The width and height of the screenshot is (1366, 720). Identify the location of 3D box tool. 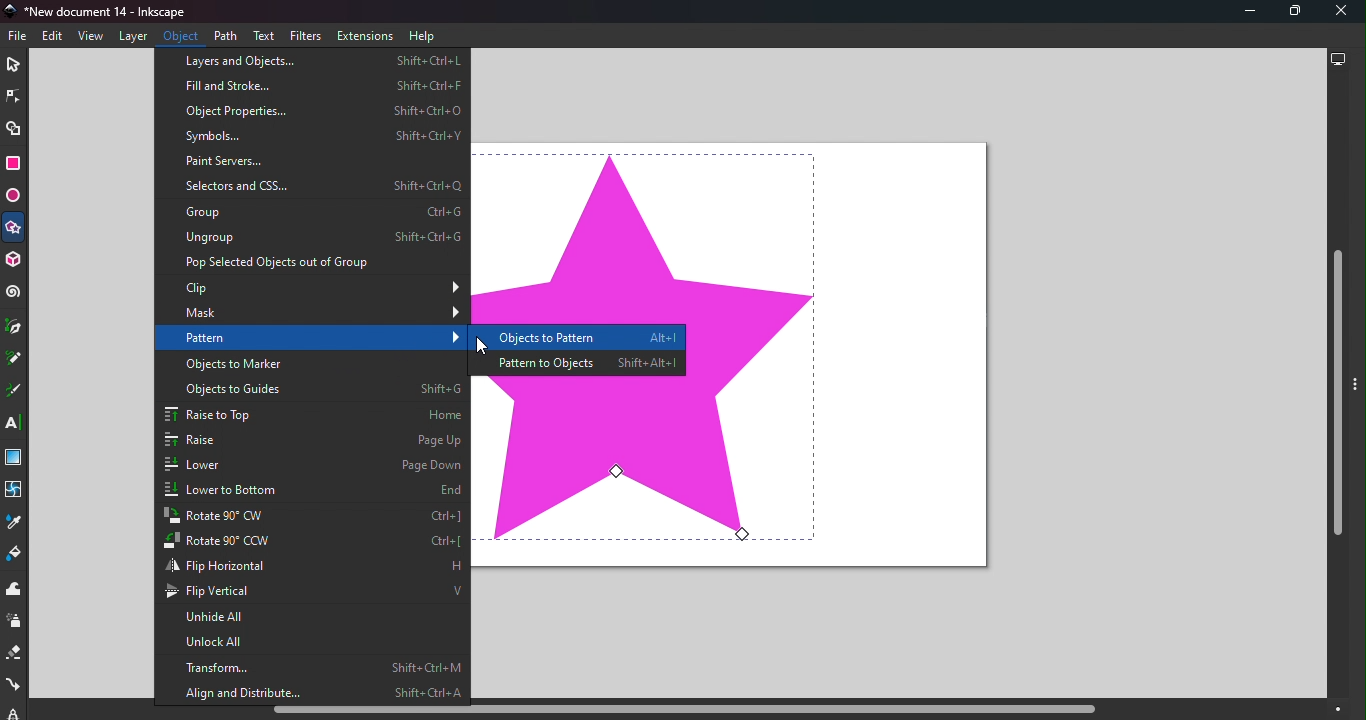
(16, 260).